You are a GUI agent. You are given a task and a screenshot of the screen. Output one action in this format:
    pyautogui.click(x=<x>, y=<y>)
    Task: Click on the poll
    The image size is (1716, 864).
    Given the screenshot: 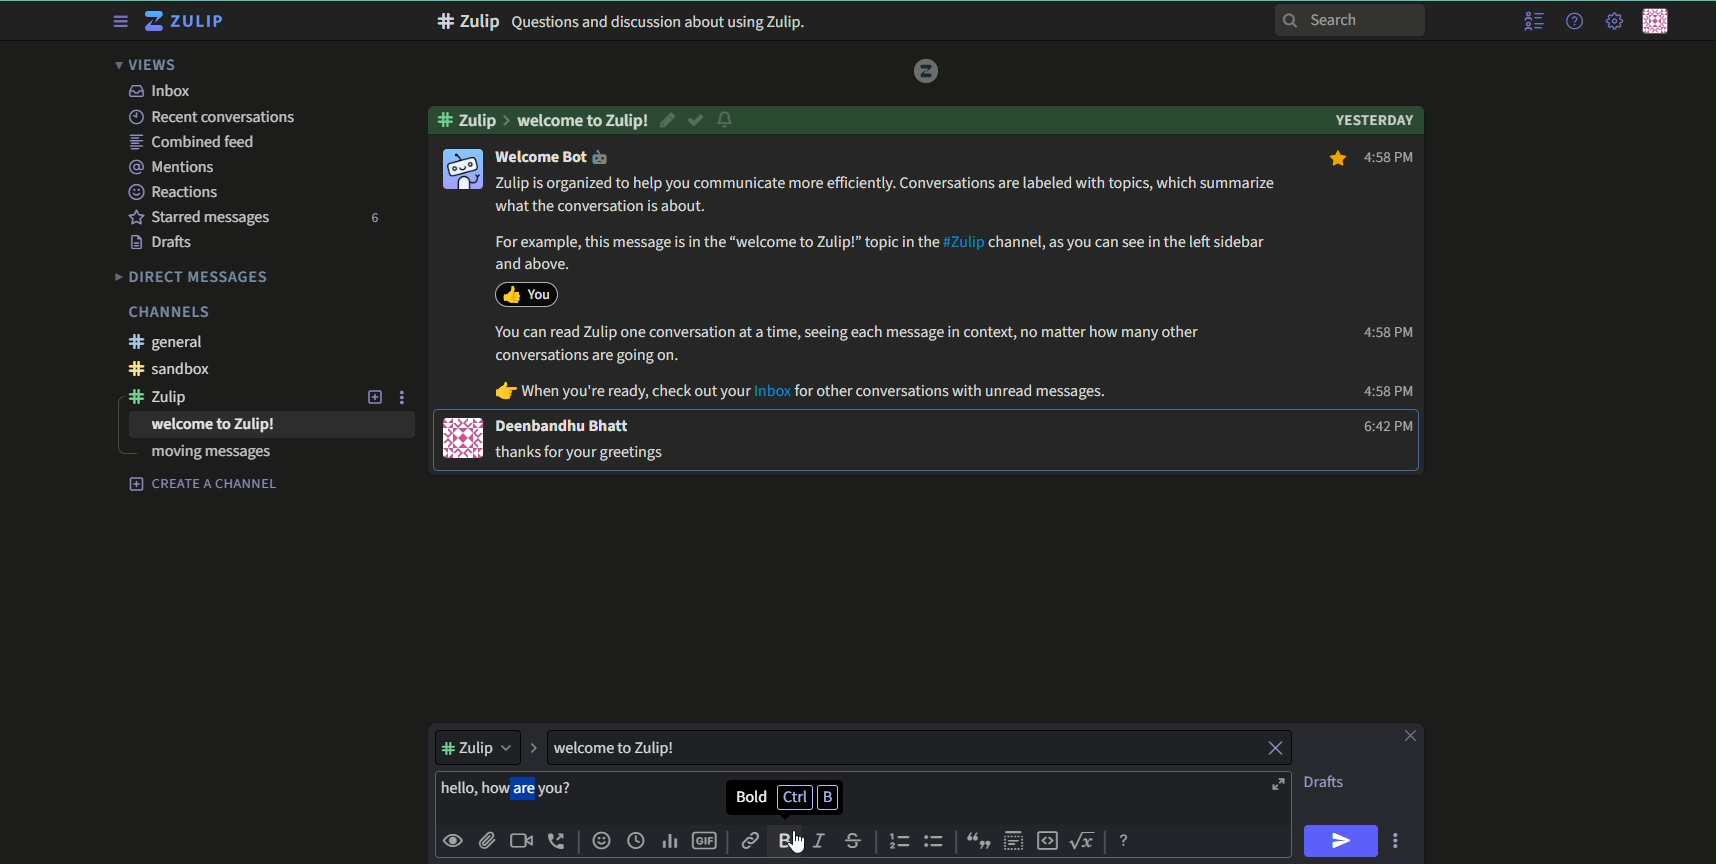 What is the action you would take?
    pyautogui.click(x=672, y=843)
    